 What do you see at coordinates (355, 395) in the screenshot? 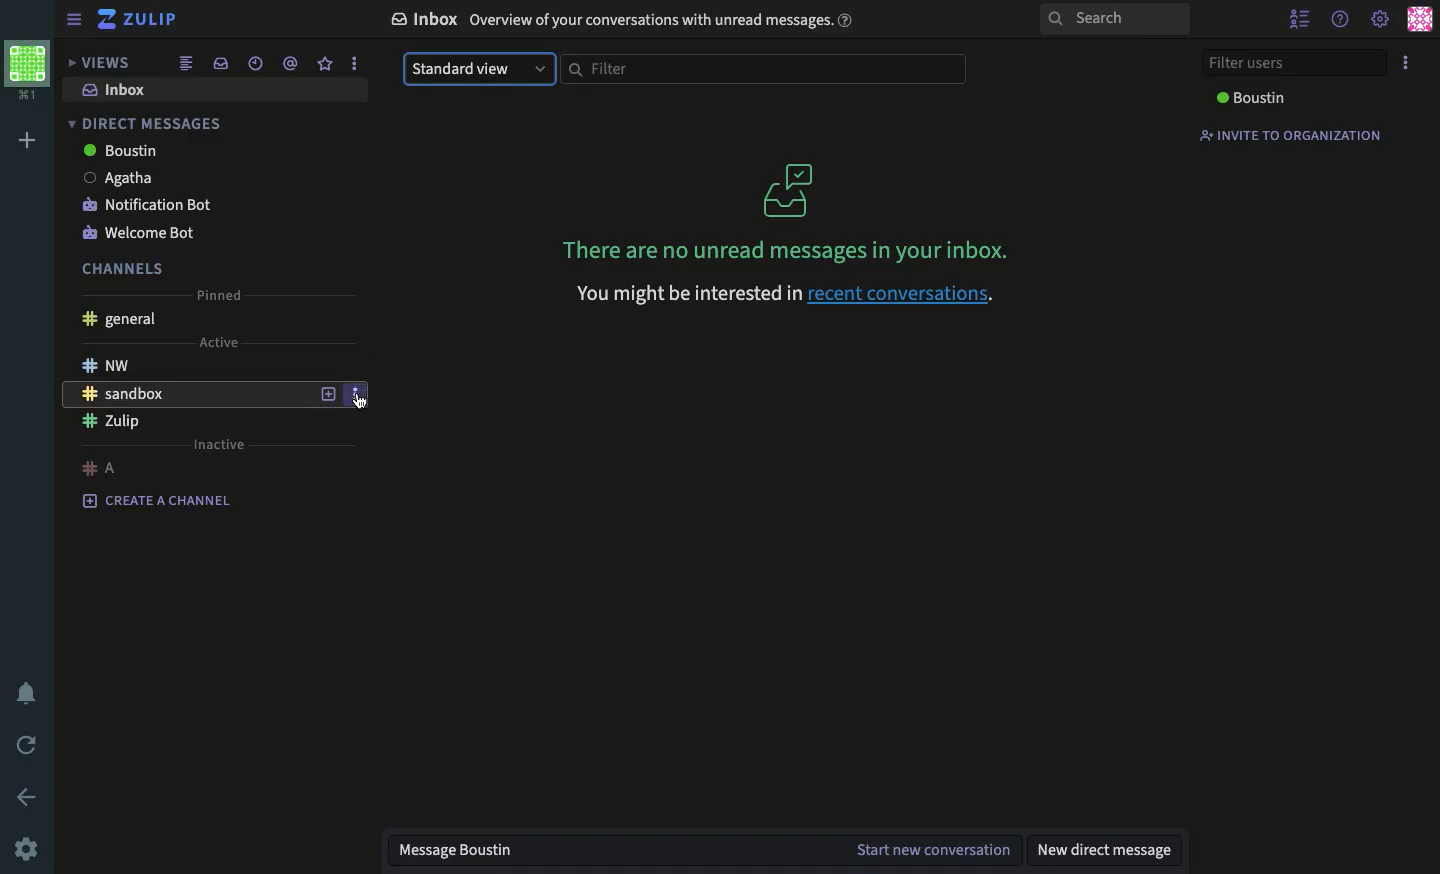
I see `options` at bounding box center [355, 395].